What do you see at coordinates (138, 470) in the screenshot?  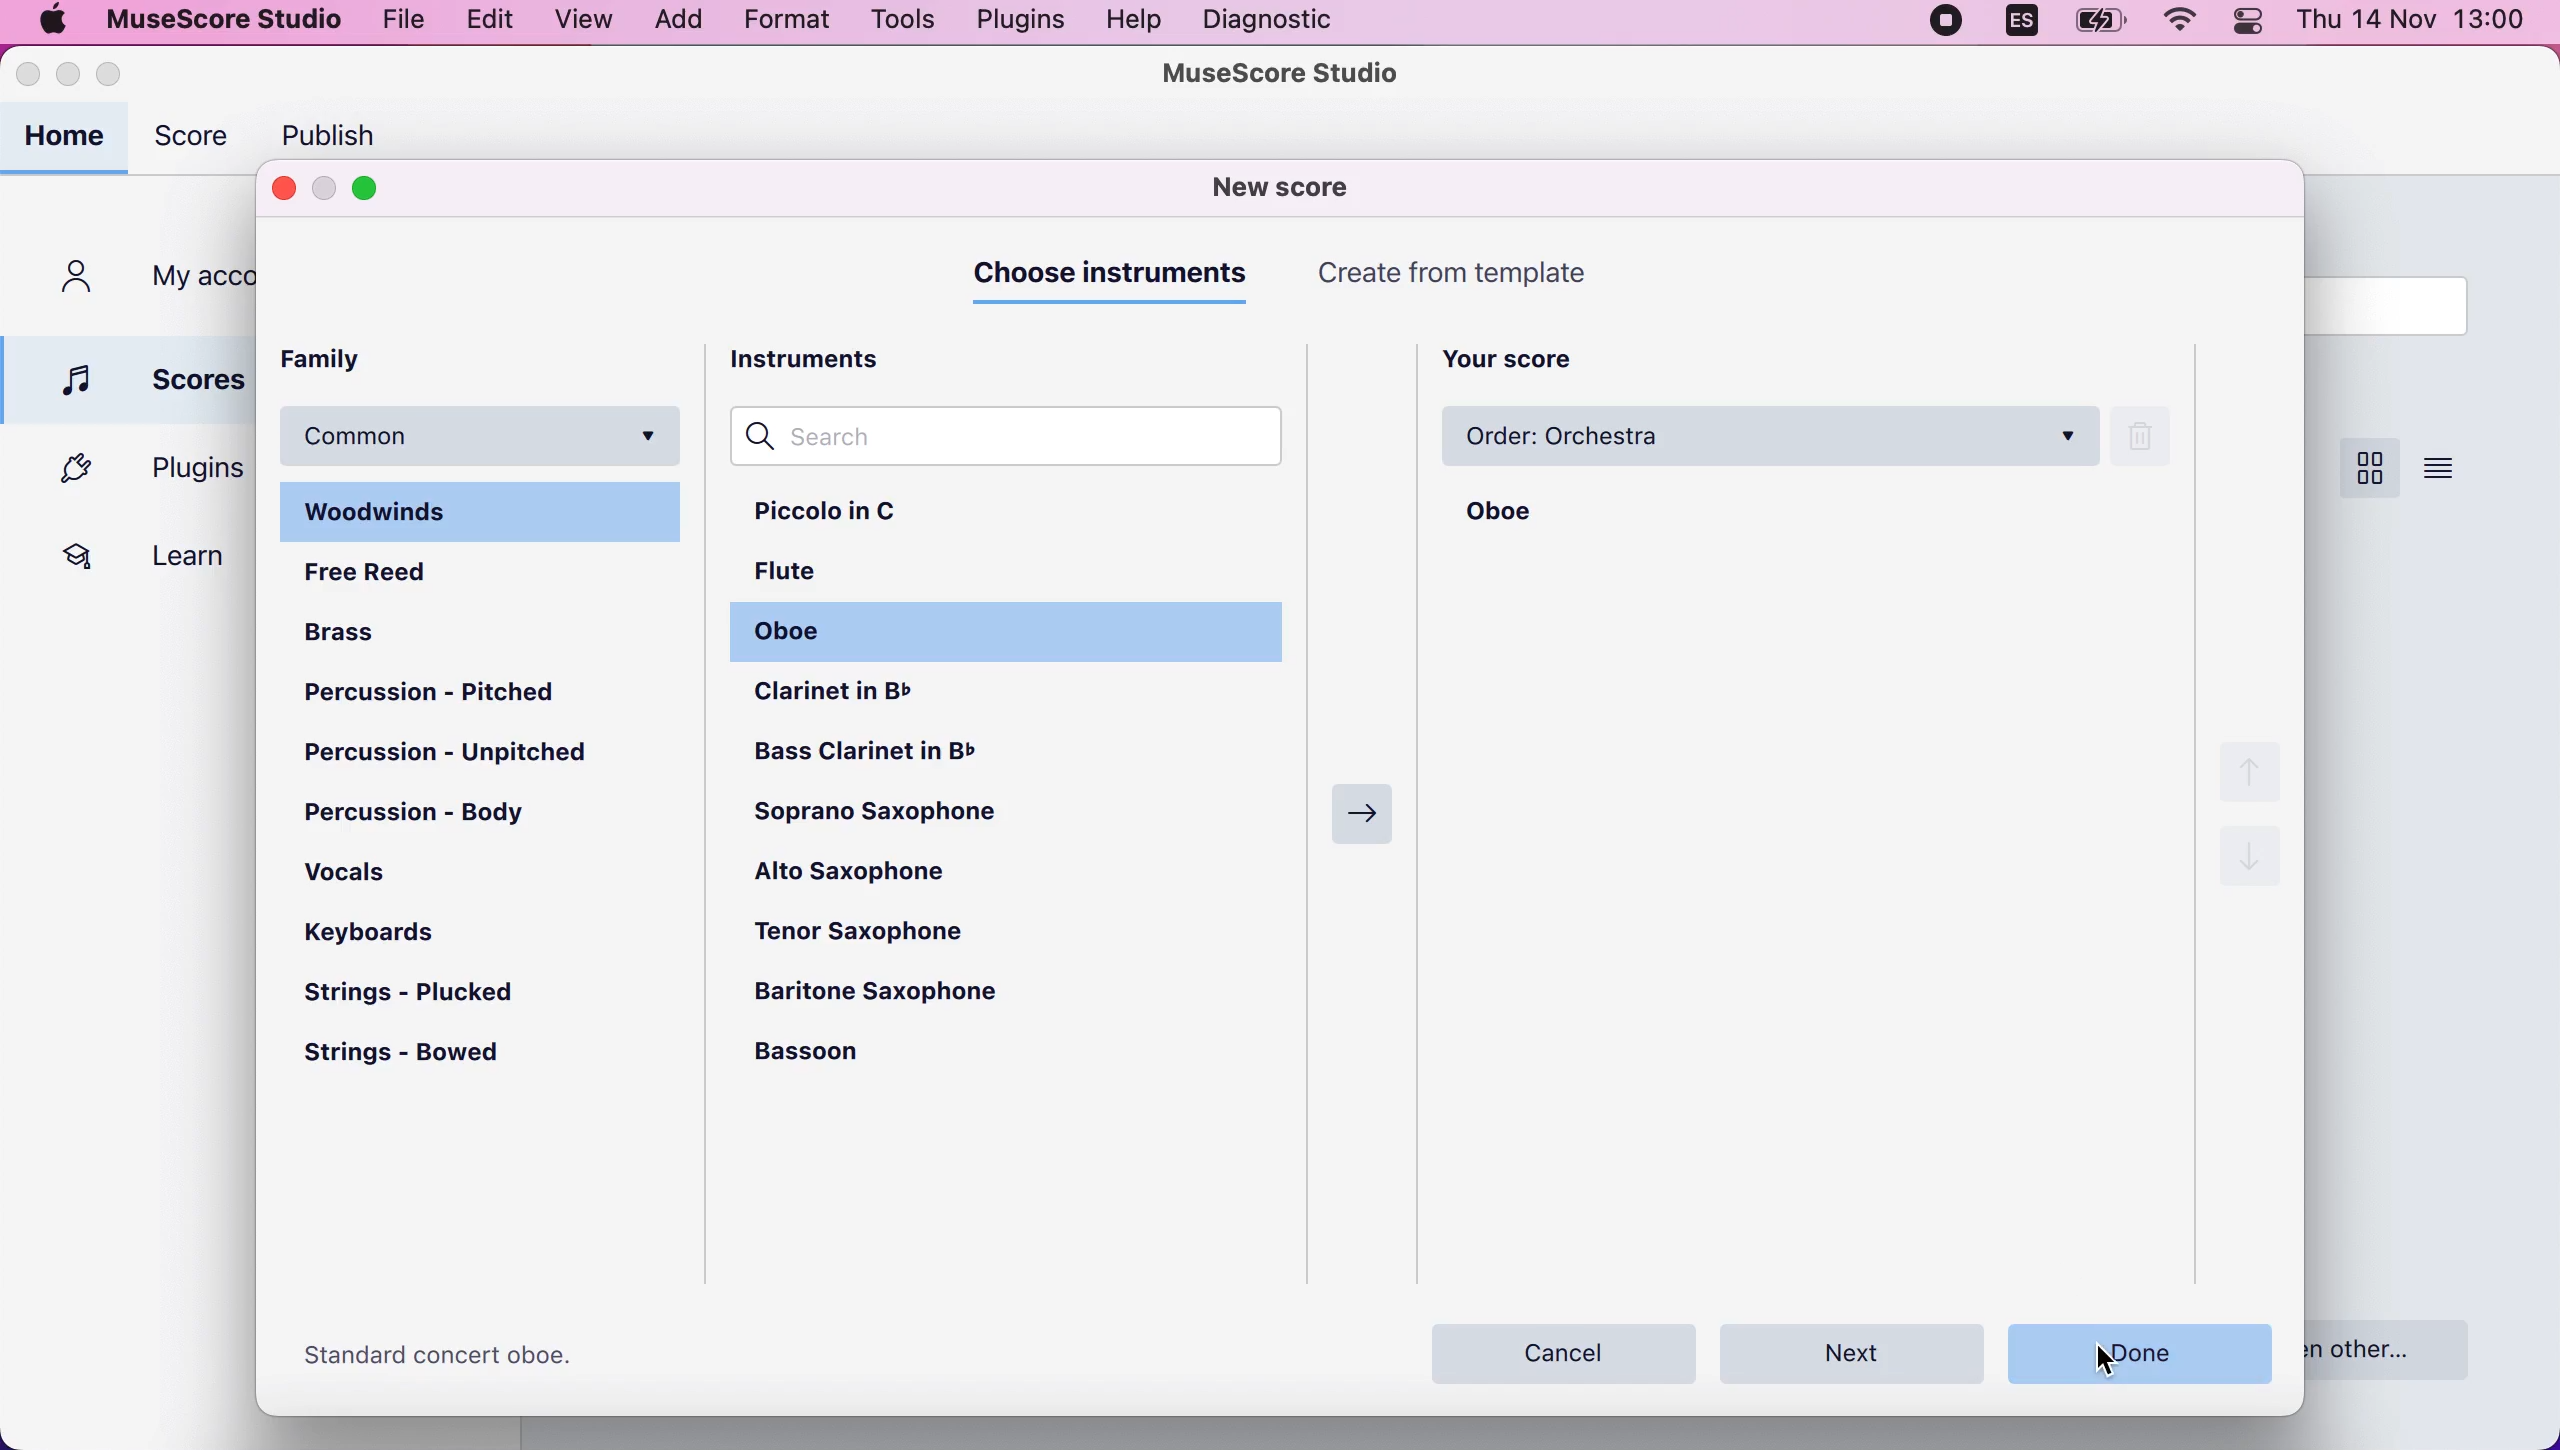 I see `plugins` at bounding box center [138, 470].